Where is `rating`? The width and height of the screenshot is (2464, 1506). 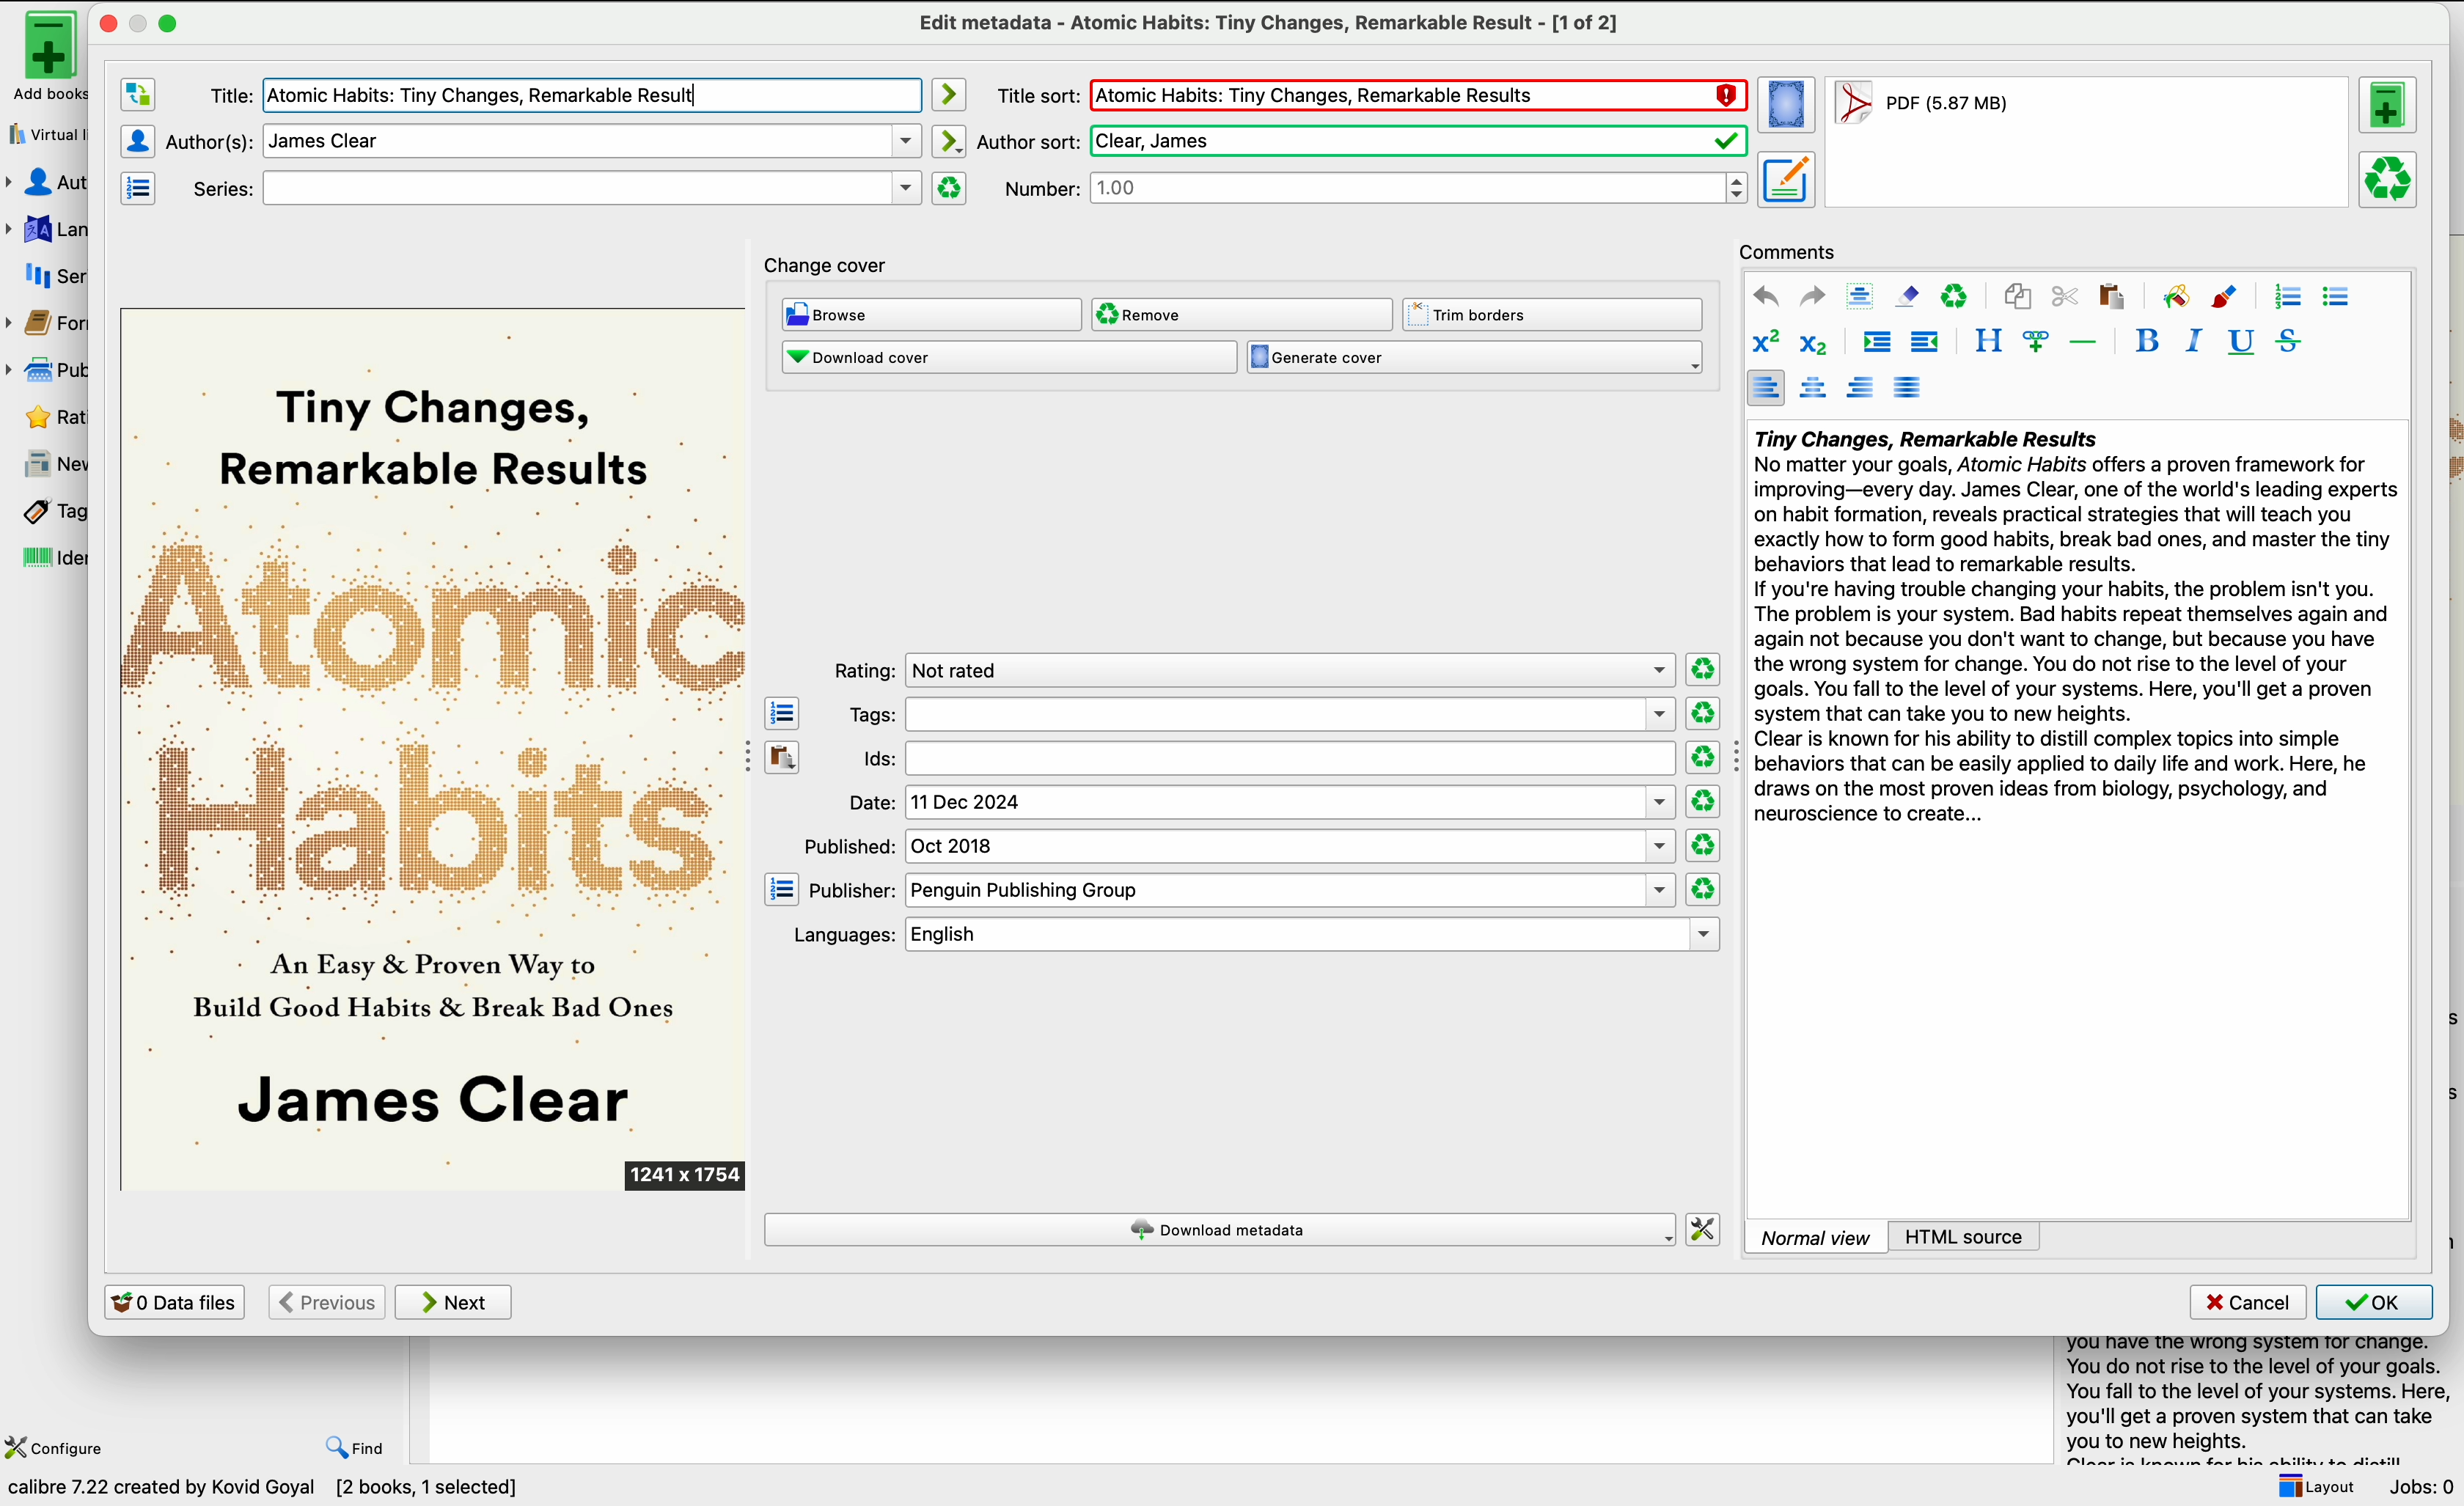
rating is located at coordinates (1251, 669).